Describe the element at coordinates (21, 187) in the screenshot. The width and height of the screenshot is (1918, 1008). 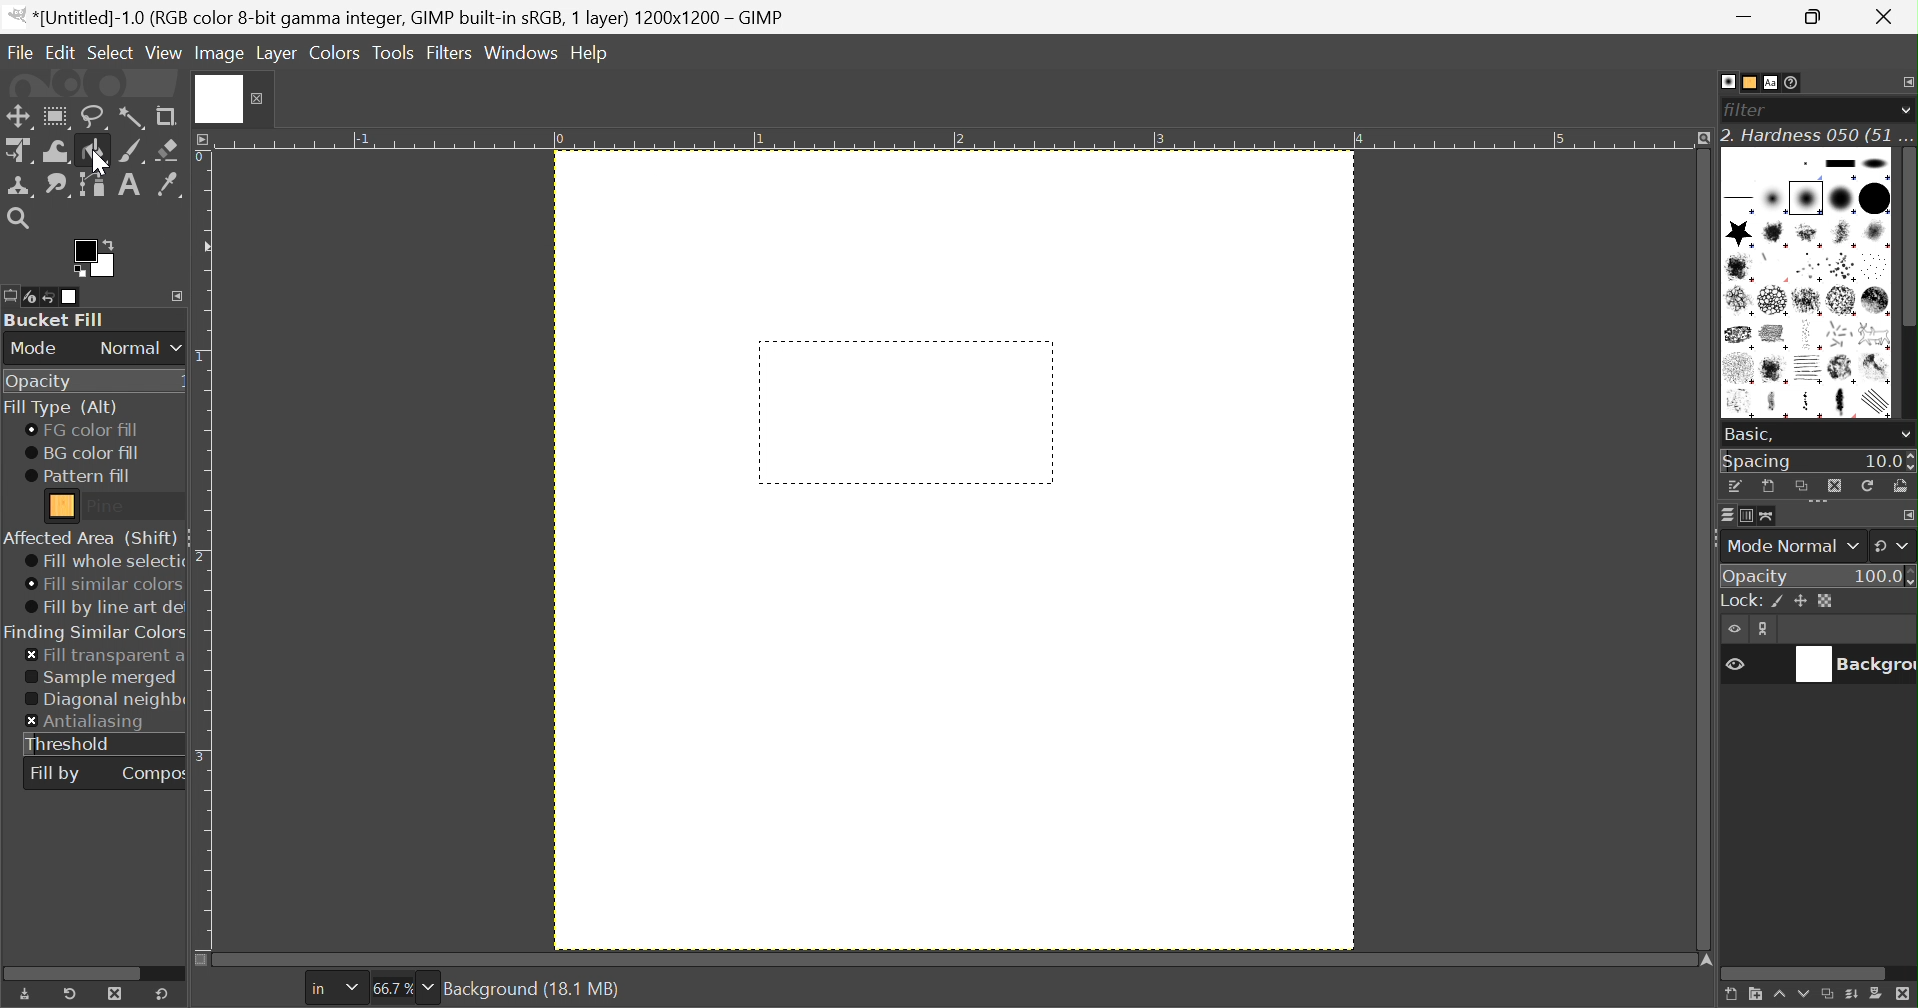
I see `Clone Tool` at that location.